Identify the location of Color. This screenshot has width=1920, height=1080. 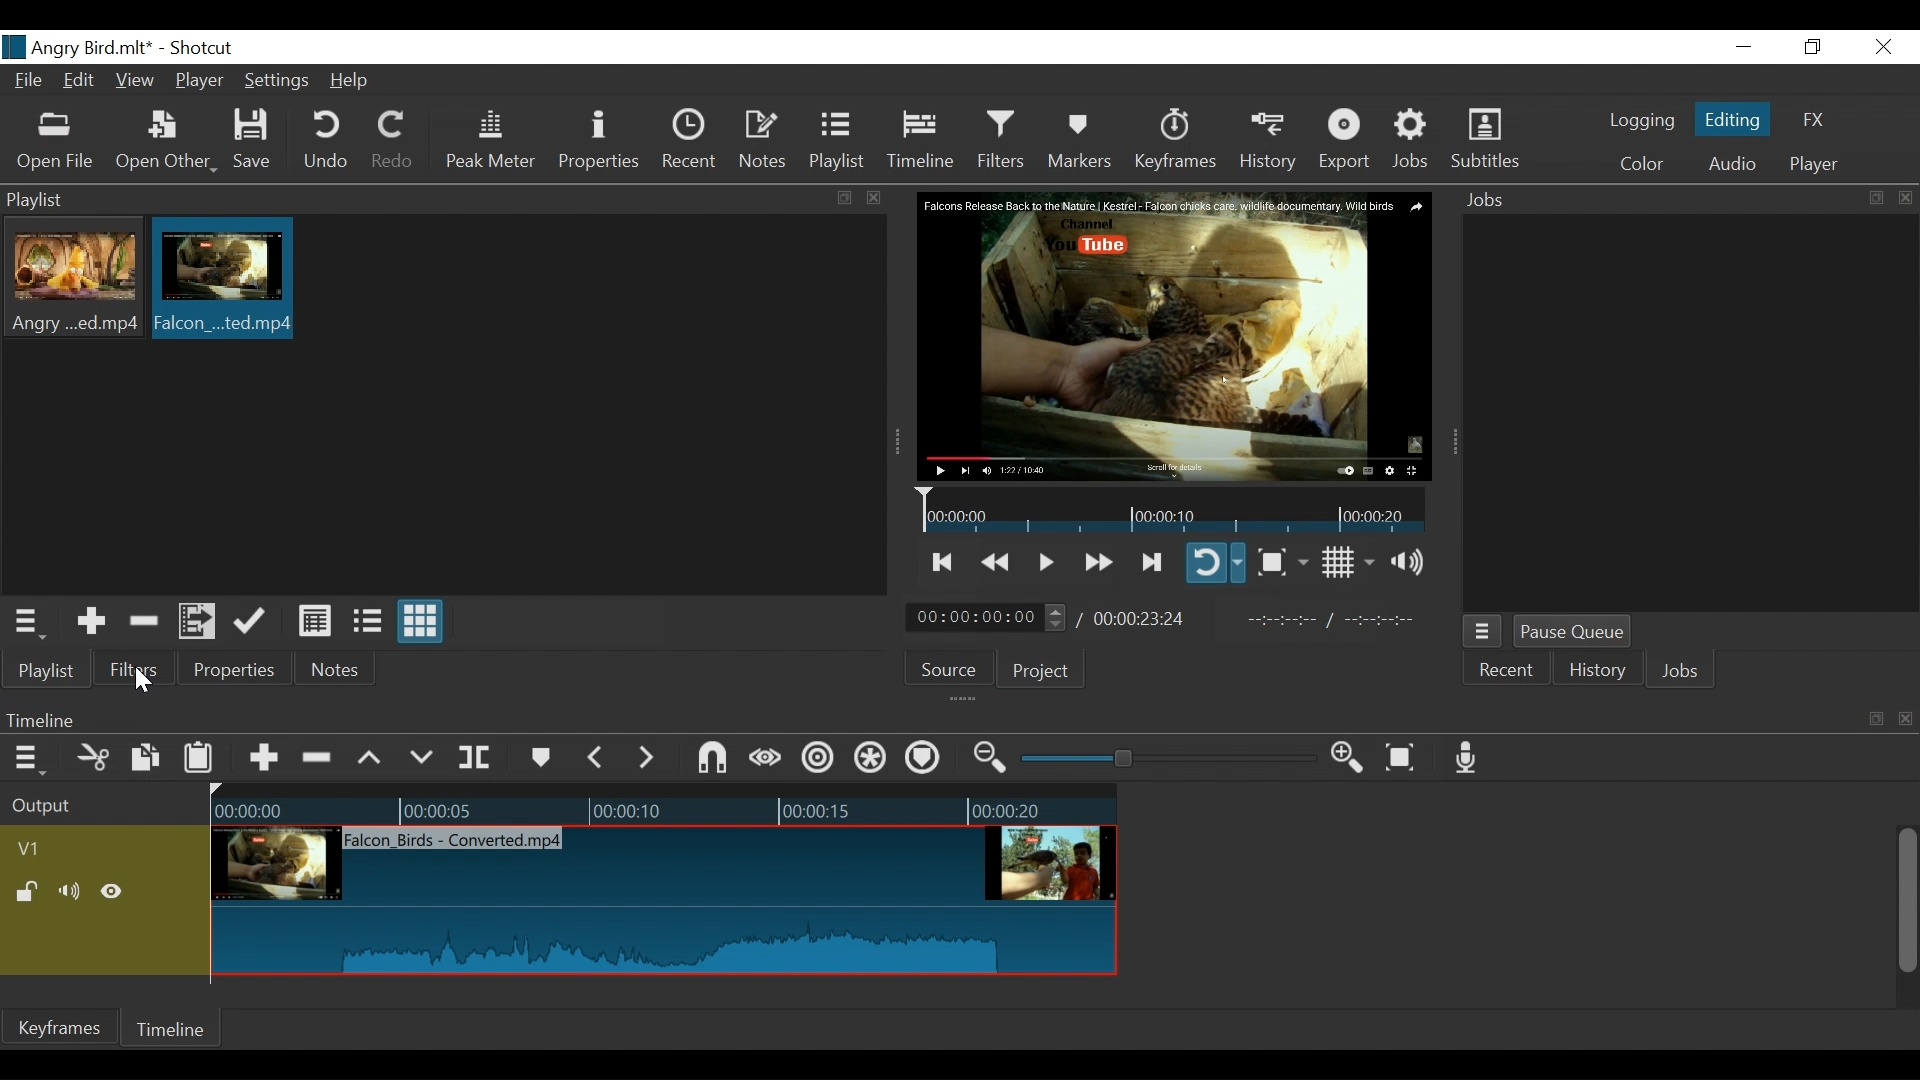
(1637, 164).